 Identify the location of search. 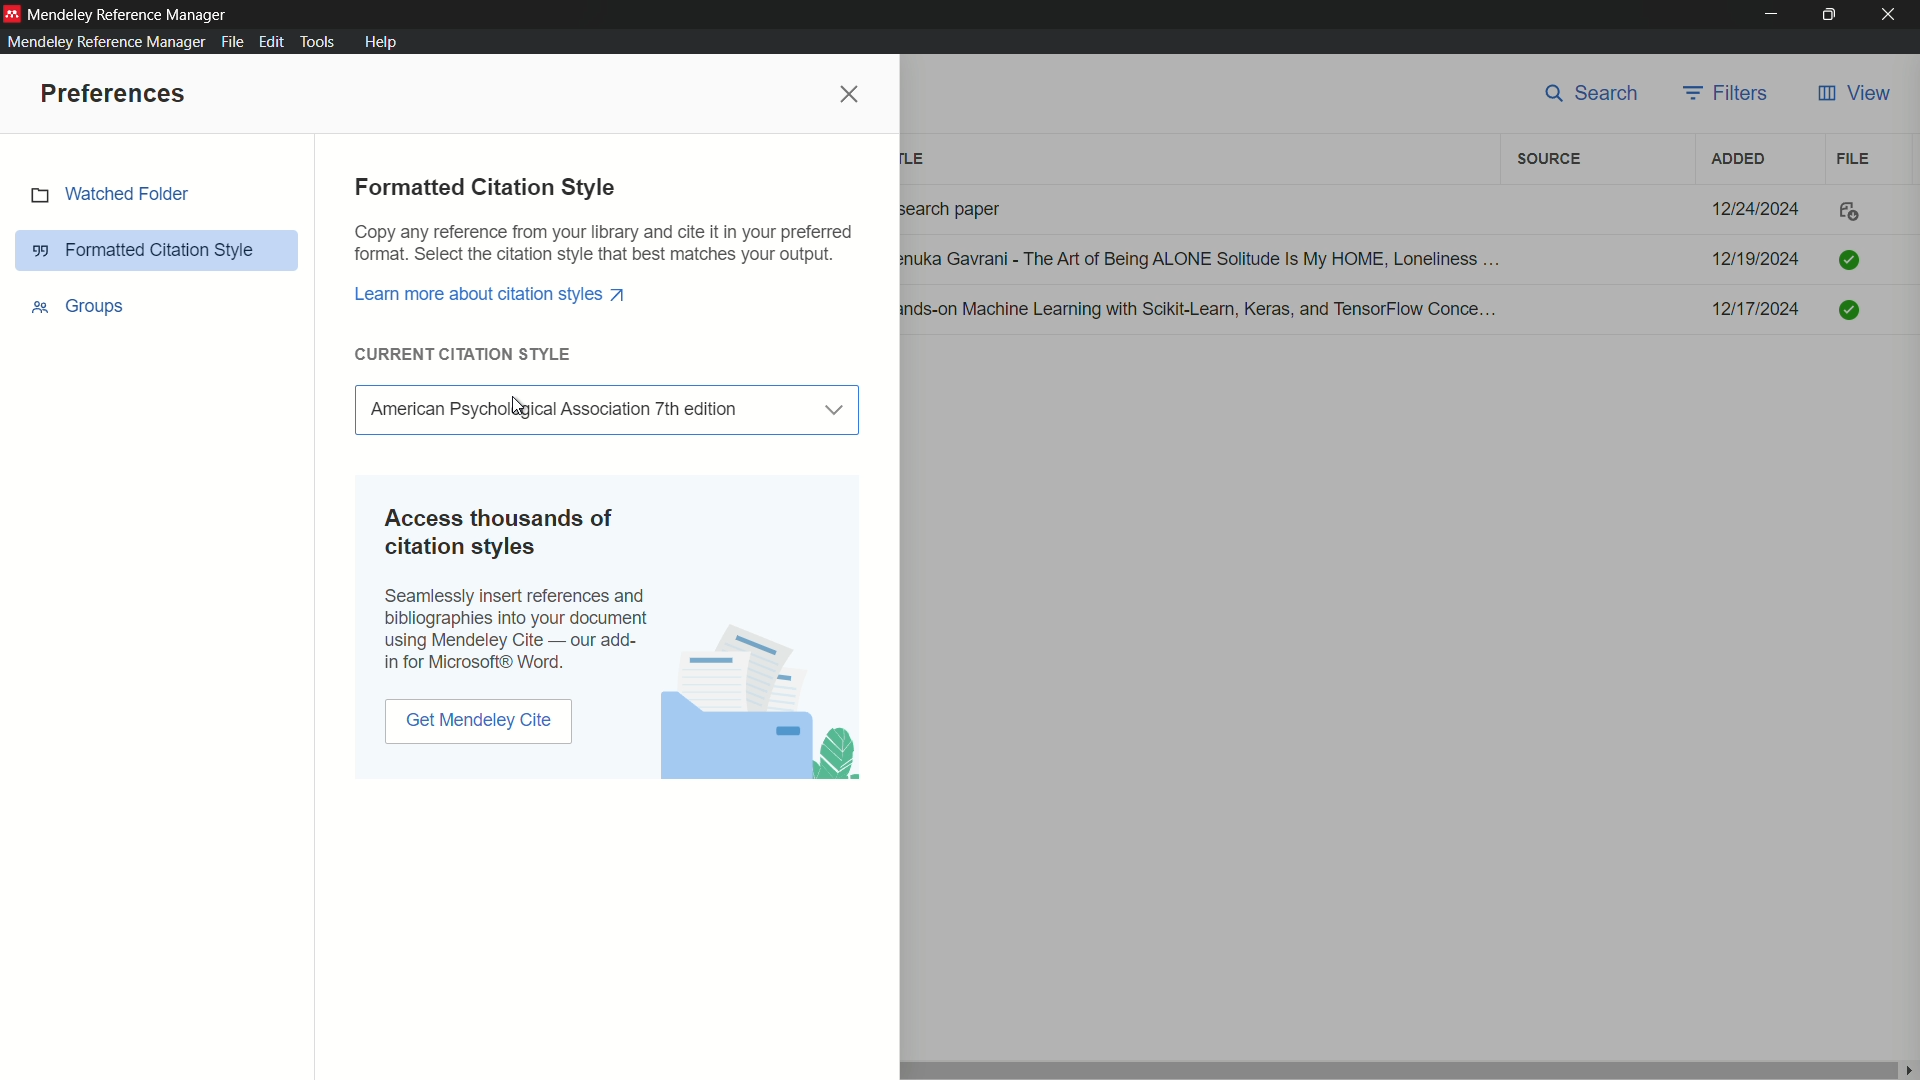
(1594, 95).